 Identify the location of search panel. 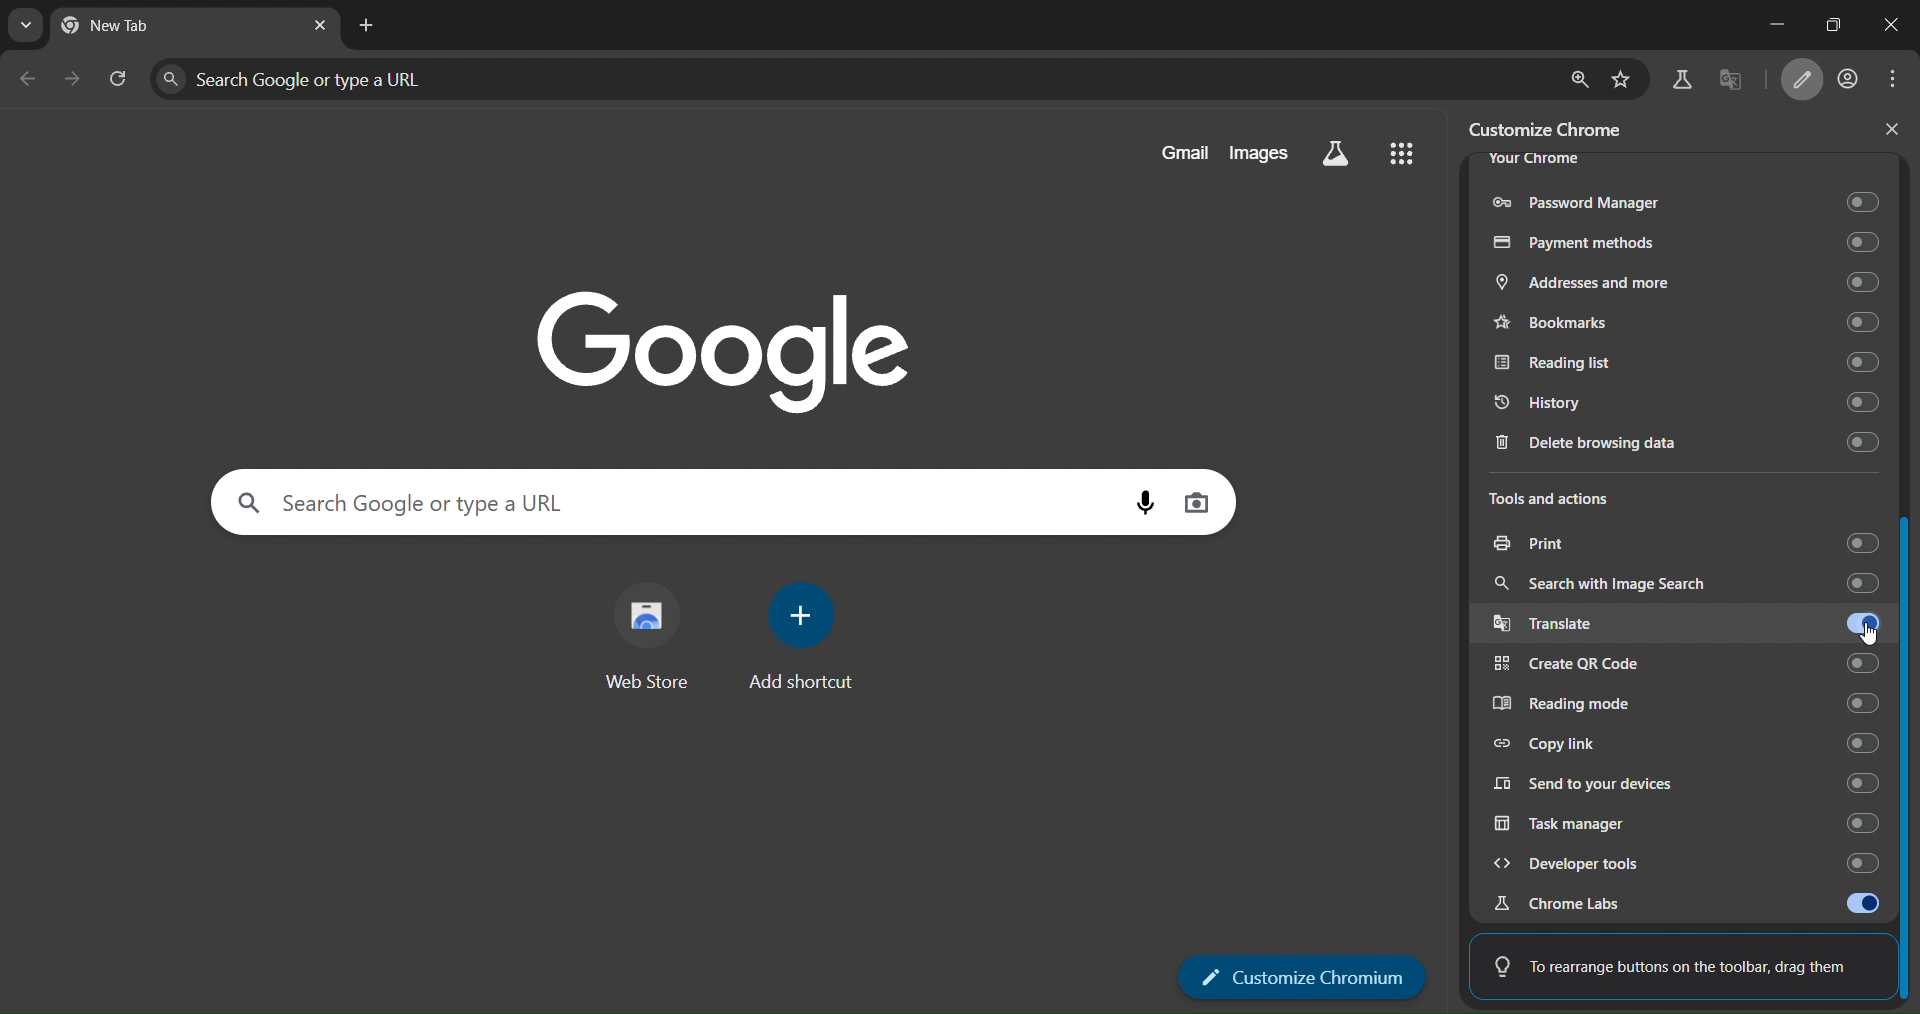
(665, 502).